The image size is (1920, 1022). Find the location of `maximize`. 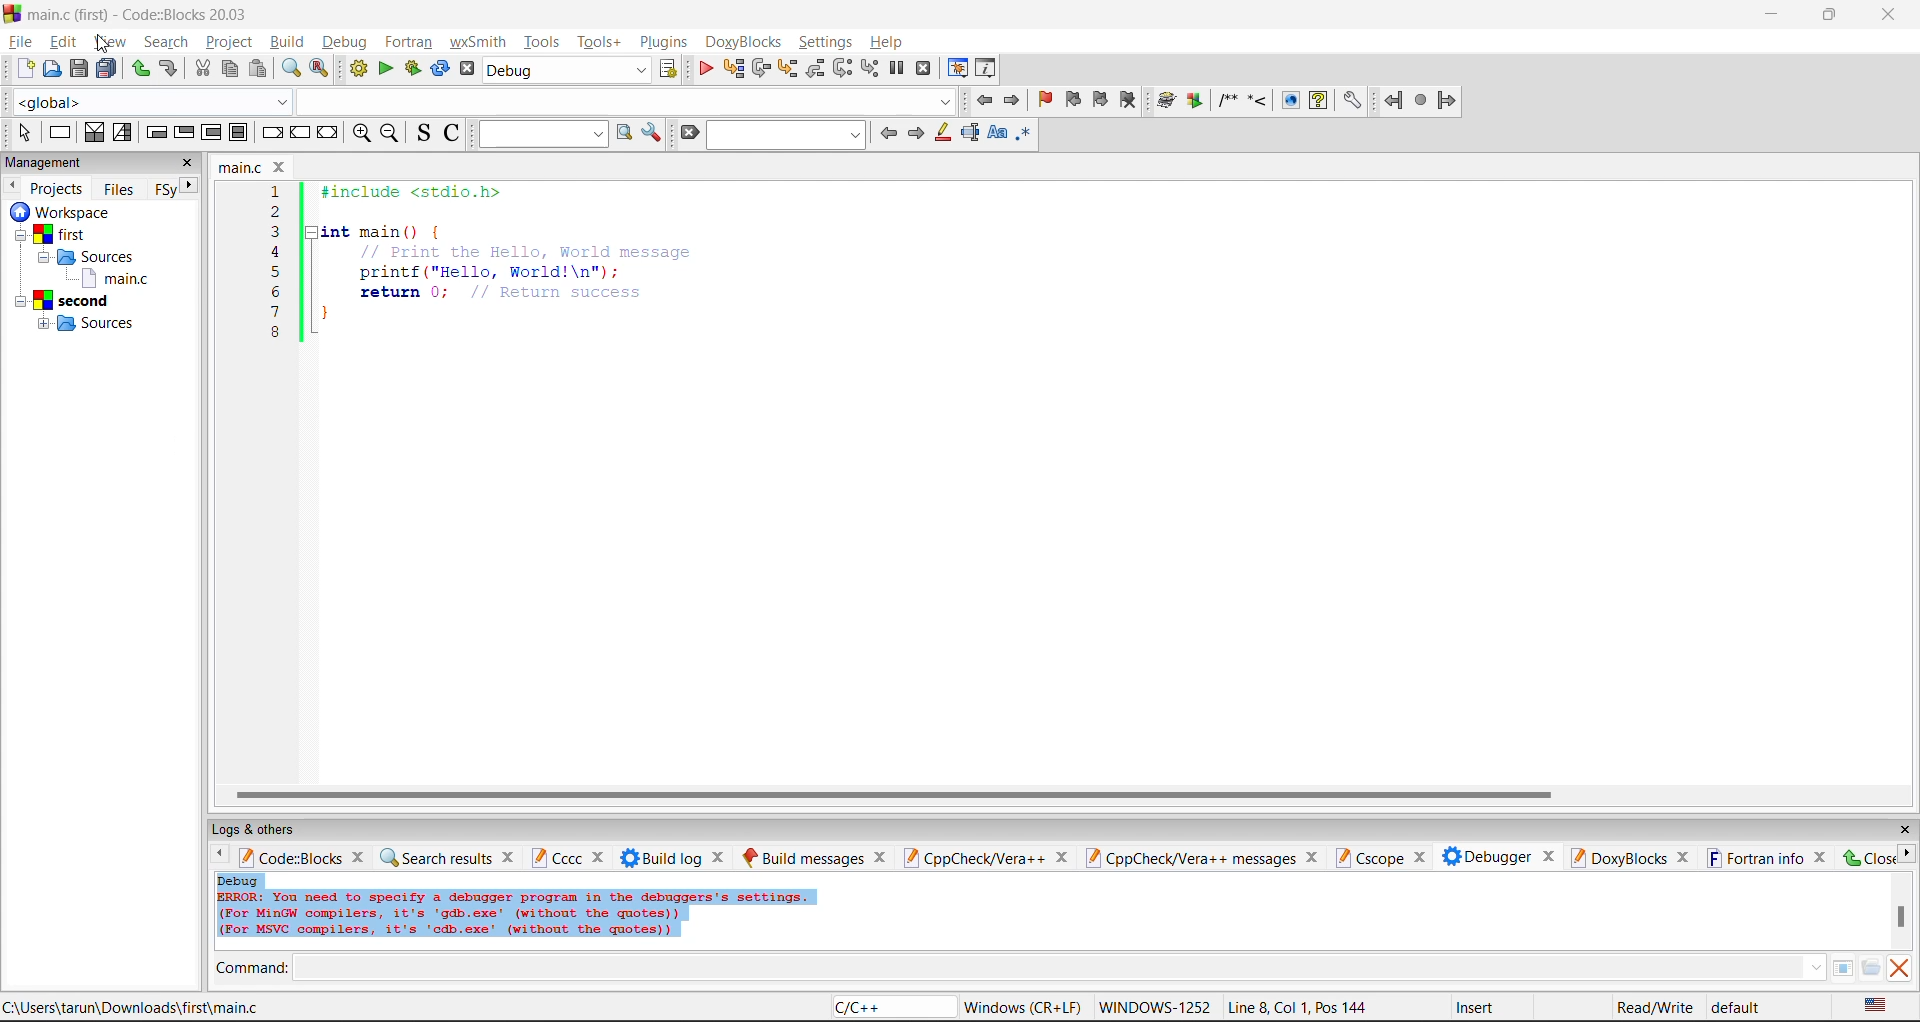

maximize is located at coordinates (1834, 17).